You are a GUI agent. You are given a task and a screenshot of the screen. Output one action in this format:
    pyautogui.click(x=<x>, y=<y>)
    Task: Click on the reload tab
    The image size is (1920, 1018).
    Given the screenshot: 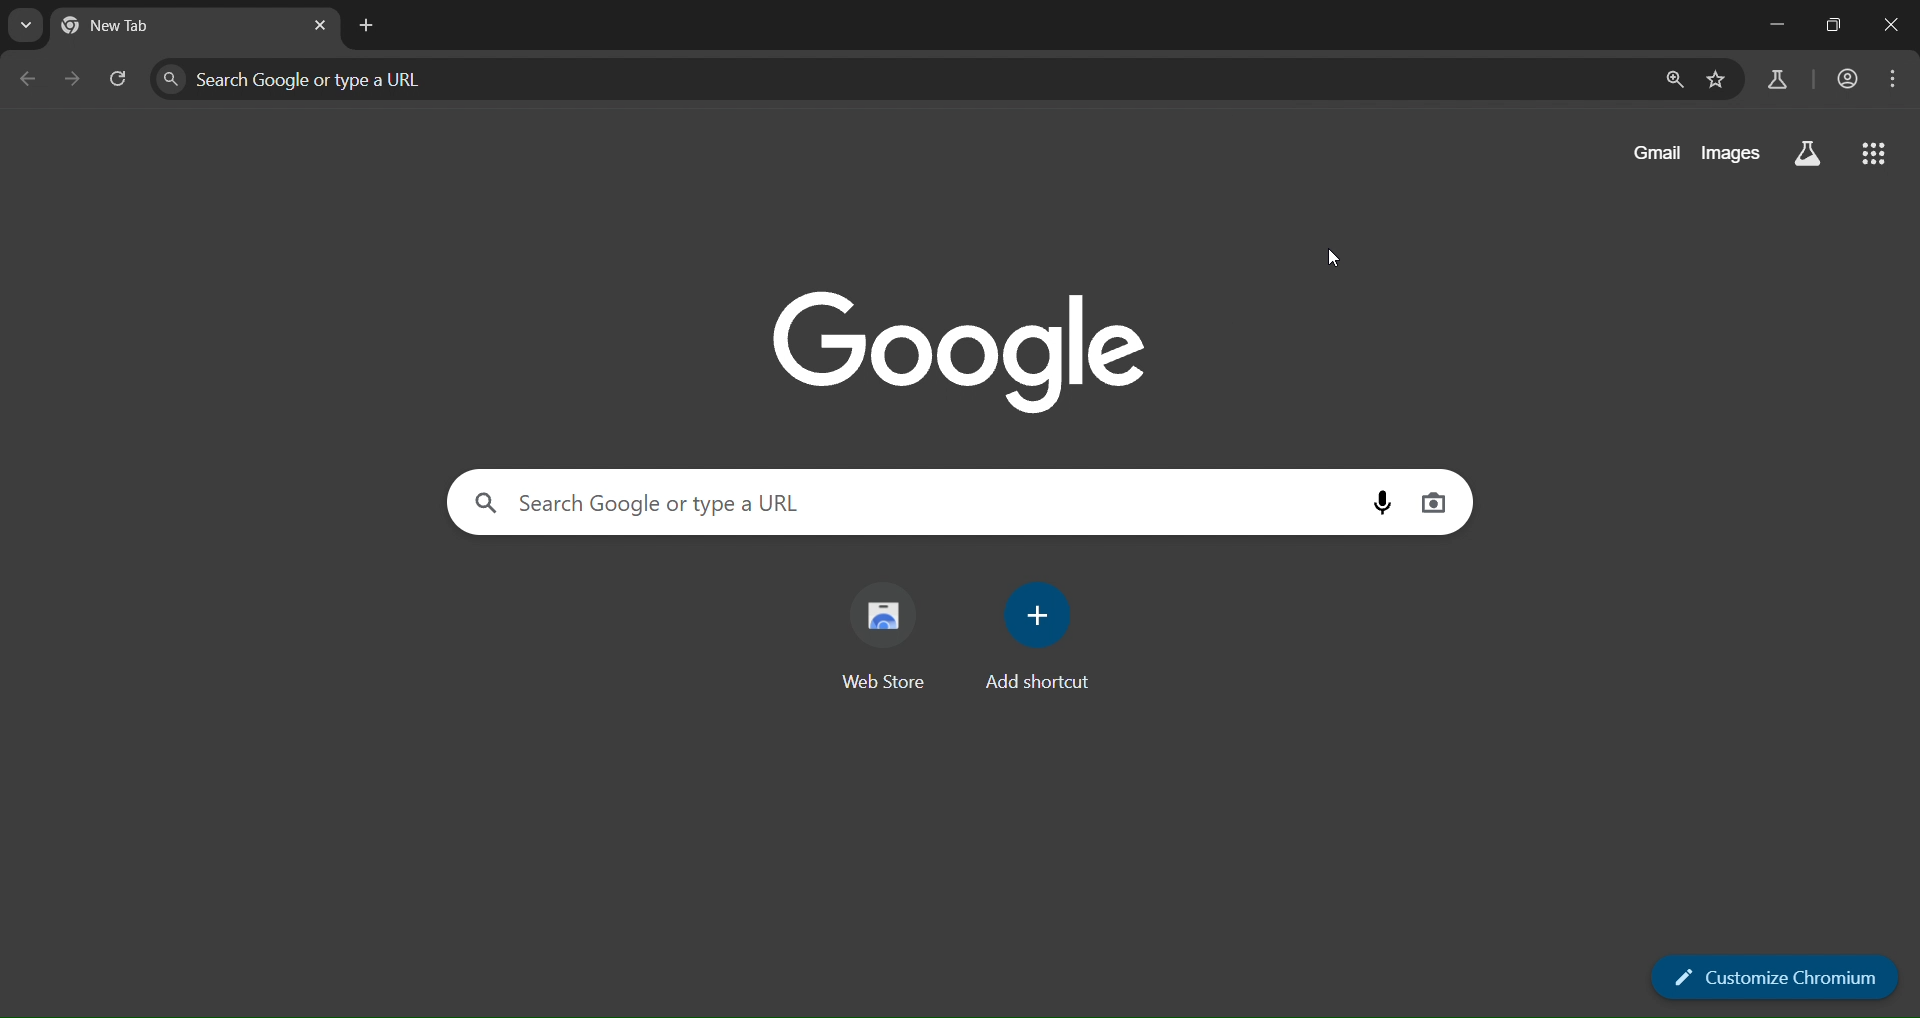 What is the action you would take?
    pyautogui.click(x=121, y=78)
    